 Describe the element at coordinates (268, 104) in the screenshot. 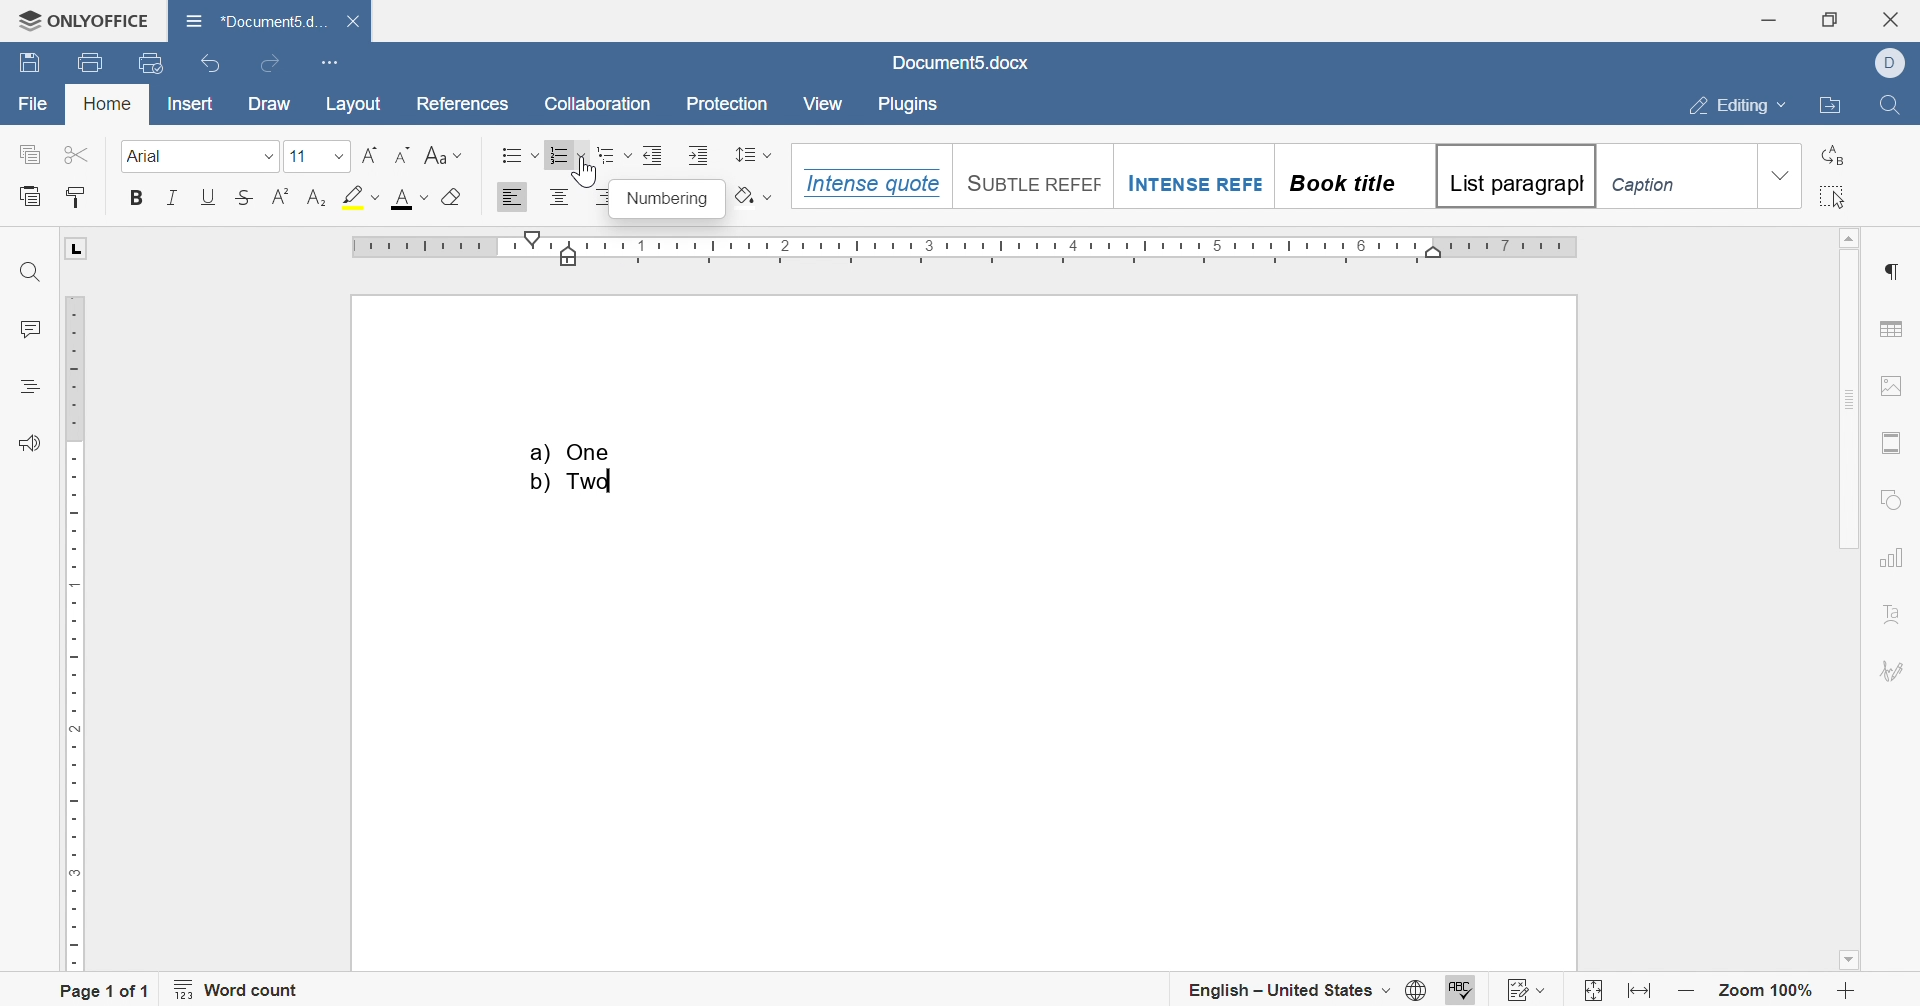

I see `draw` at that location.